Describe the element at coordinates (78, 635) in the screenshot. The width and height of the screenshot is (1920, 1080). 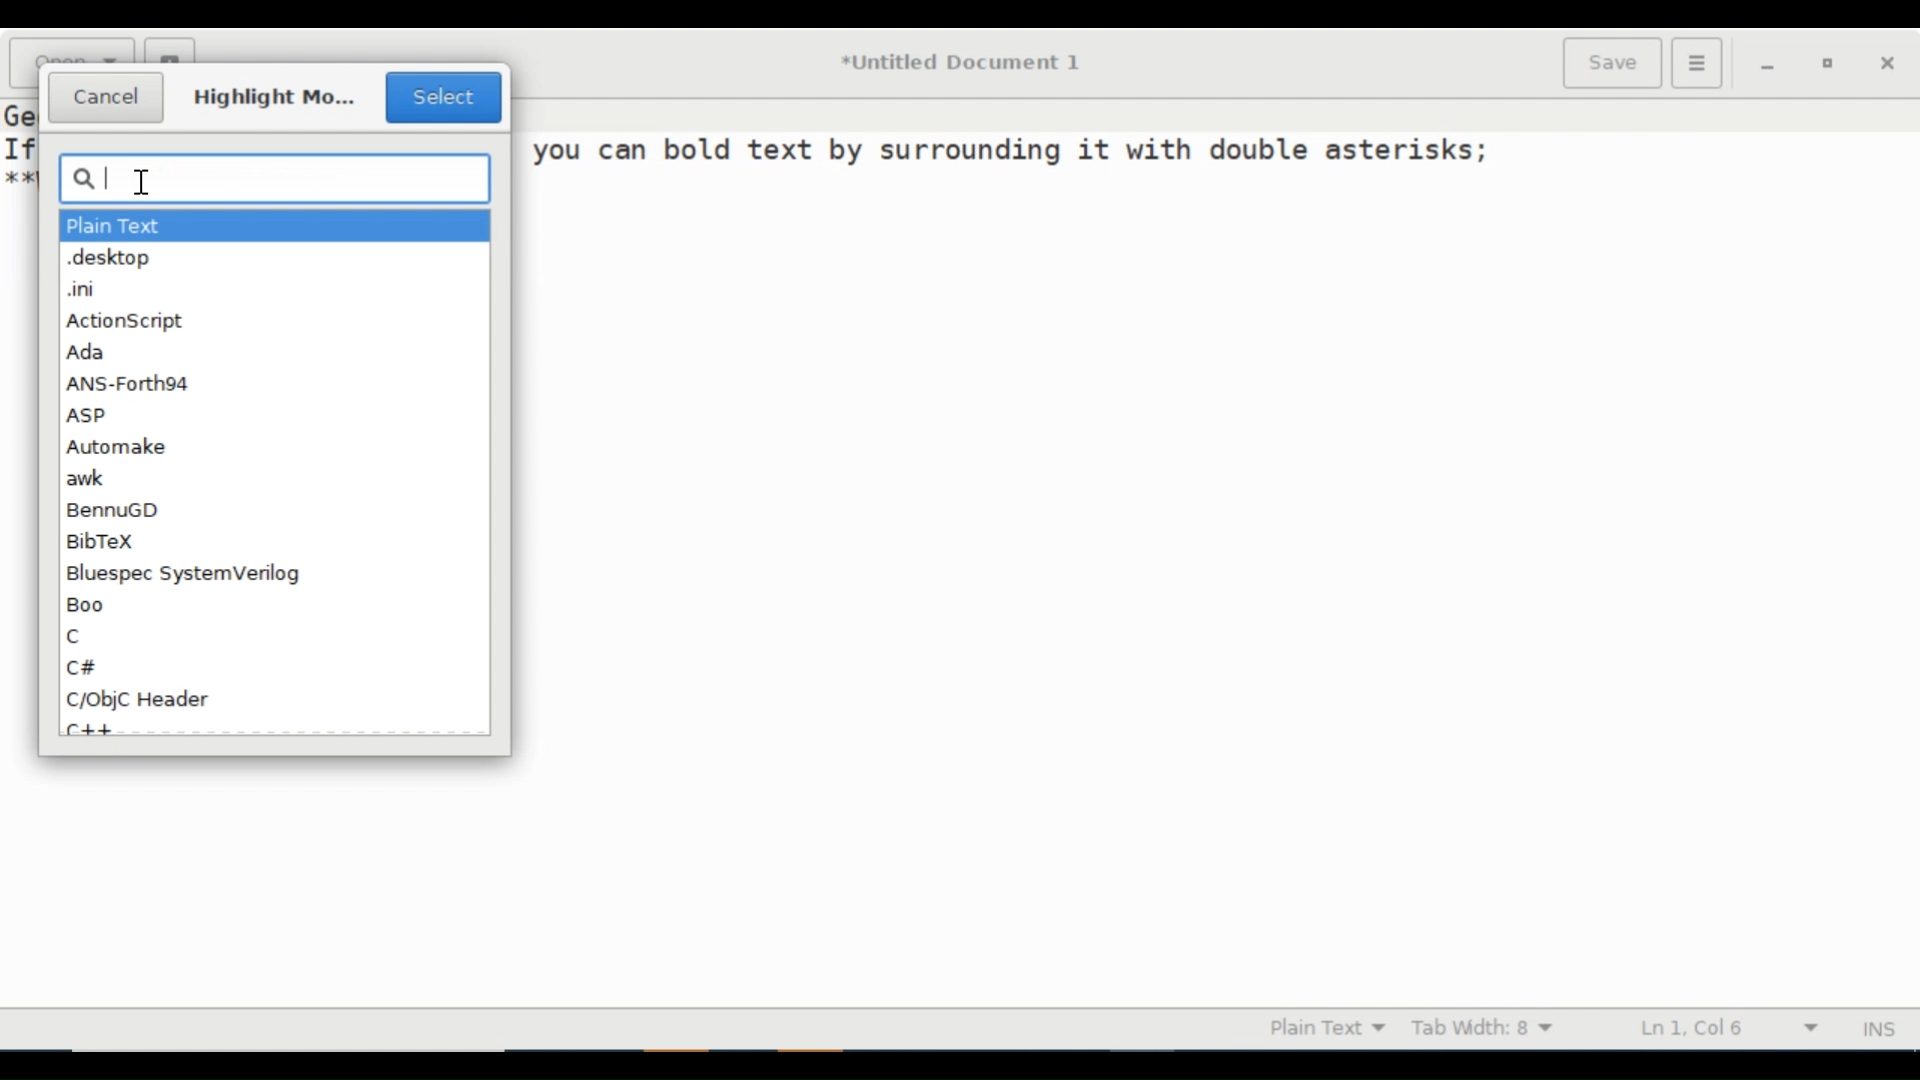
I see `C` at that location.